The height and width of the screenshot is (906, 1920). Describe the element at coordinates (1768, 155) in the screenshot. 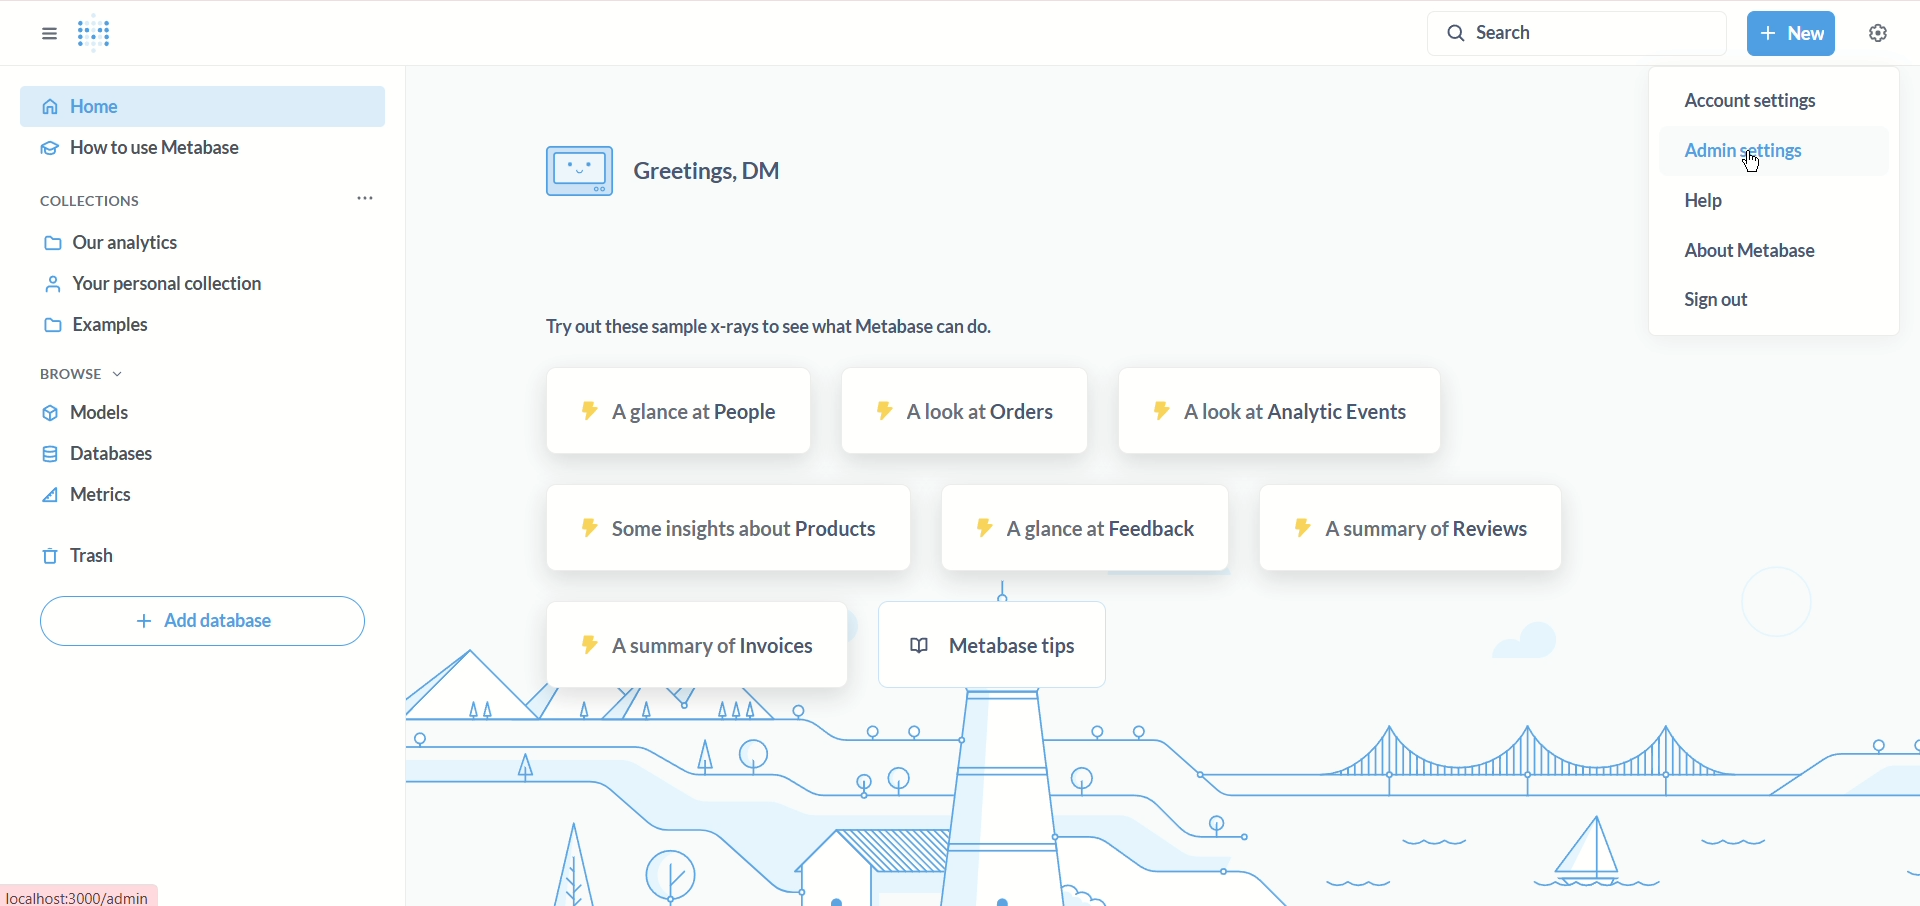

I see `Admin settings` at that location.